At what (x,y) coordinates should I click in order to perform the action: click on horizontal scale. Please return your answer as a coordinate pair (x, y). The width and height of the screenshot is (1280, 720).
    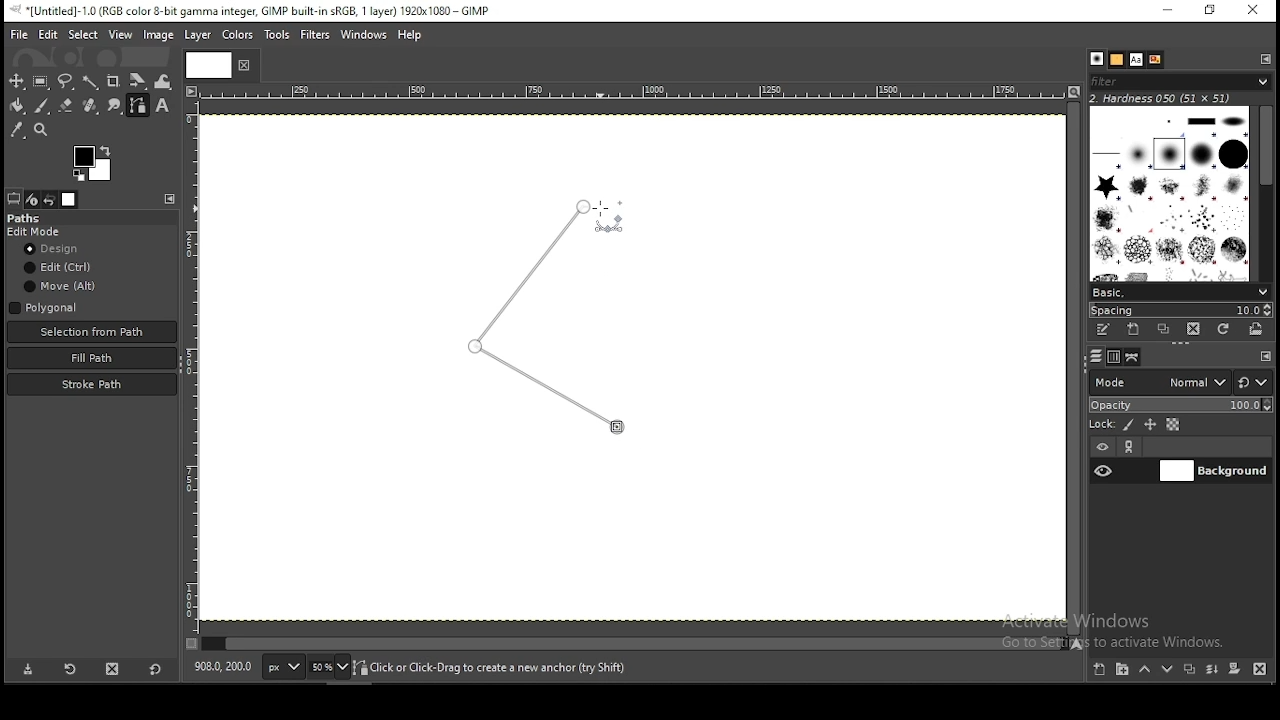
    Looking at the image, I should click on (631, 94).